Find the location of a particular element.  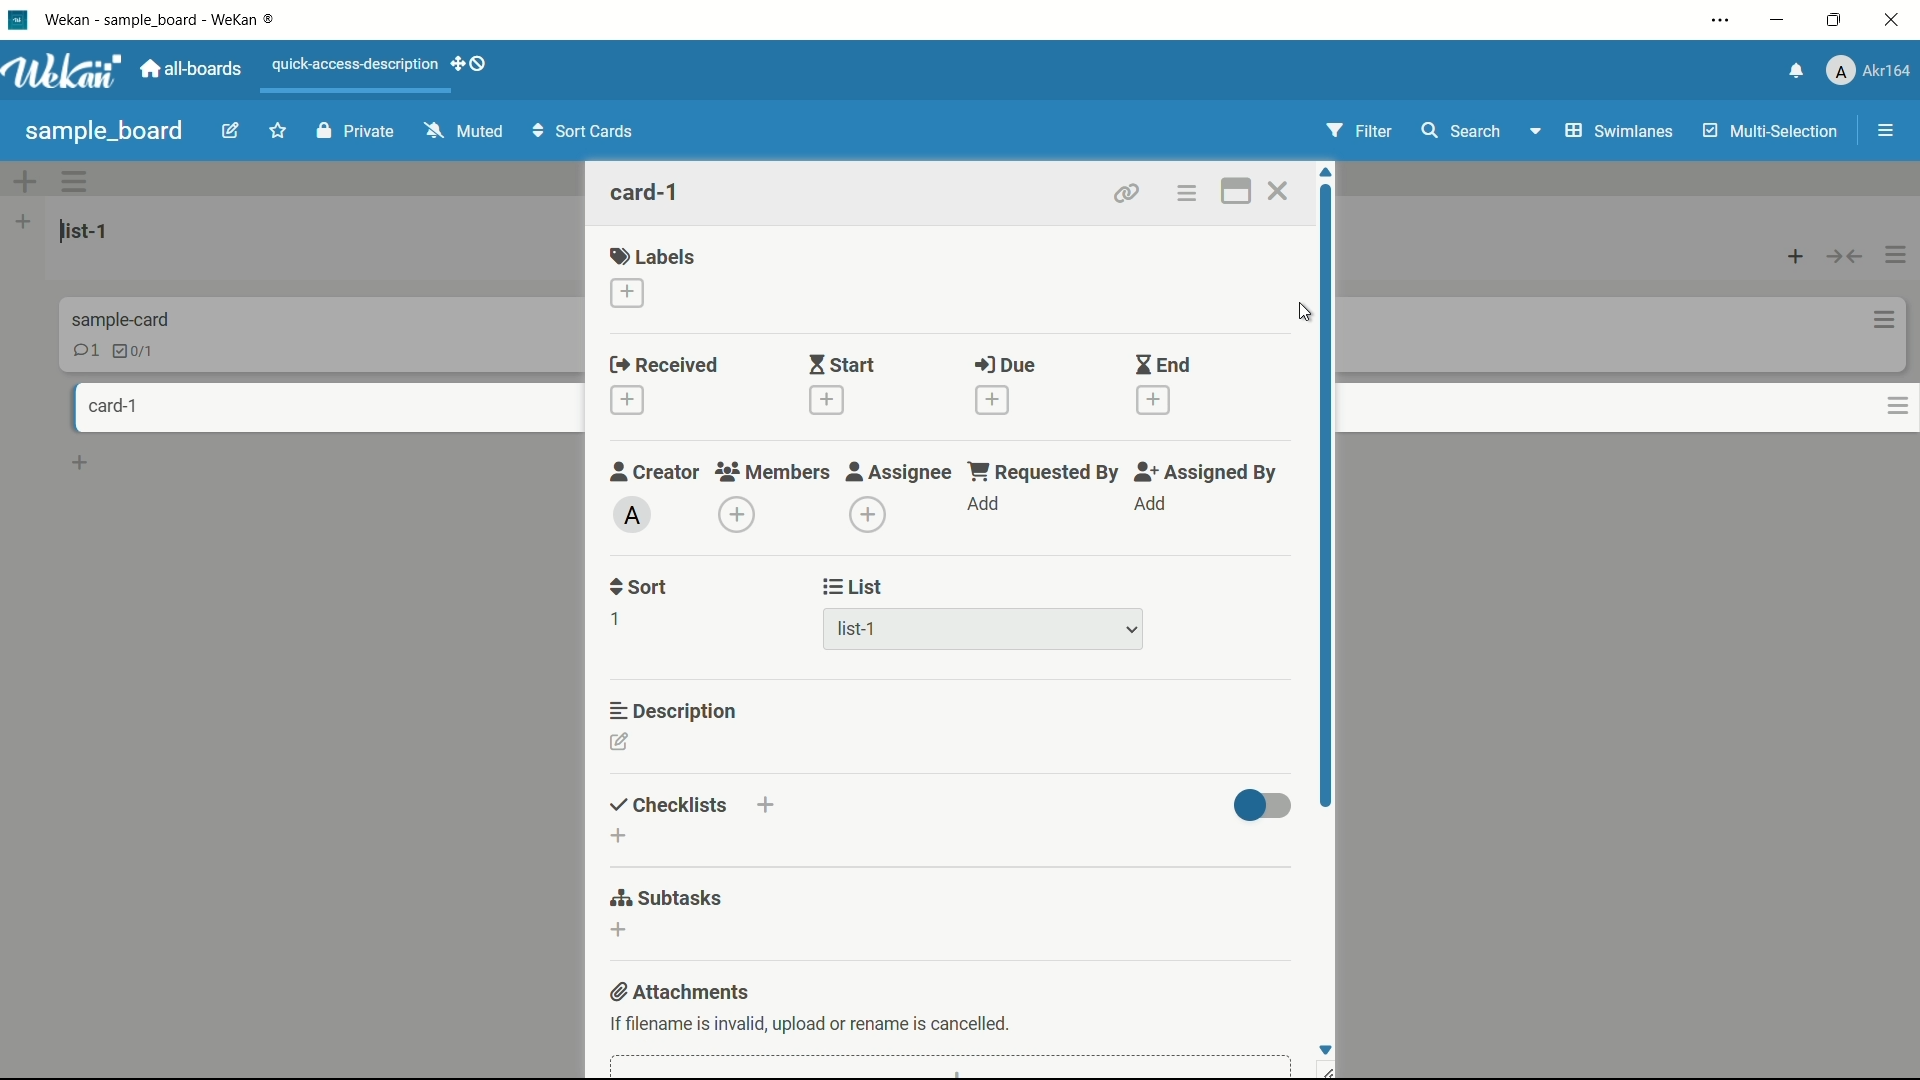

add date is located at coordinates (627, 398).